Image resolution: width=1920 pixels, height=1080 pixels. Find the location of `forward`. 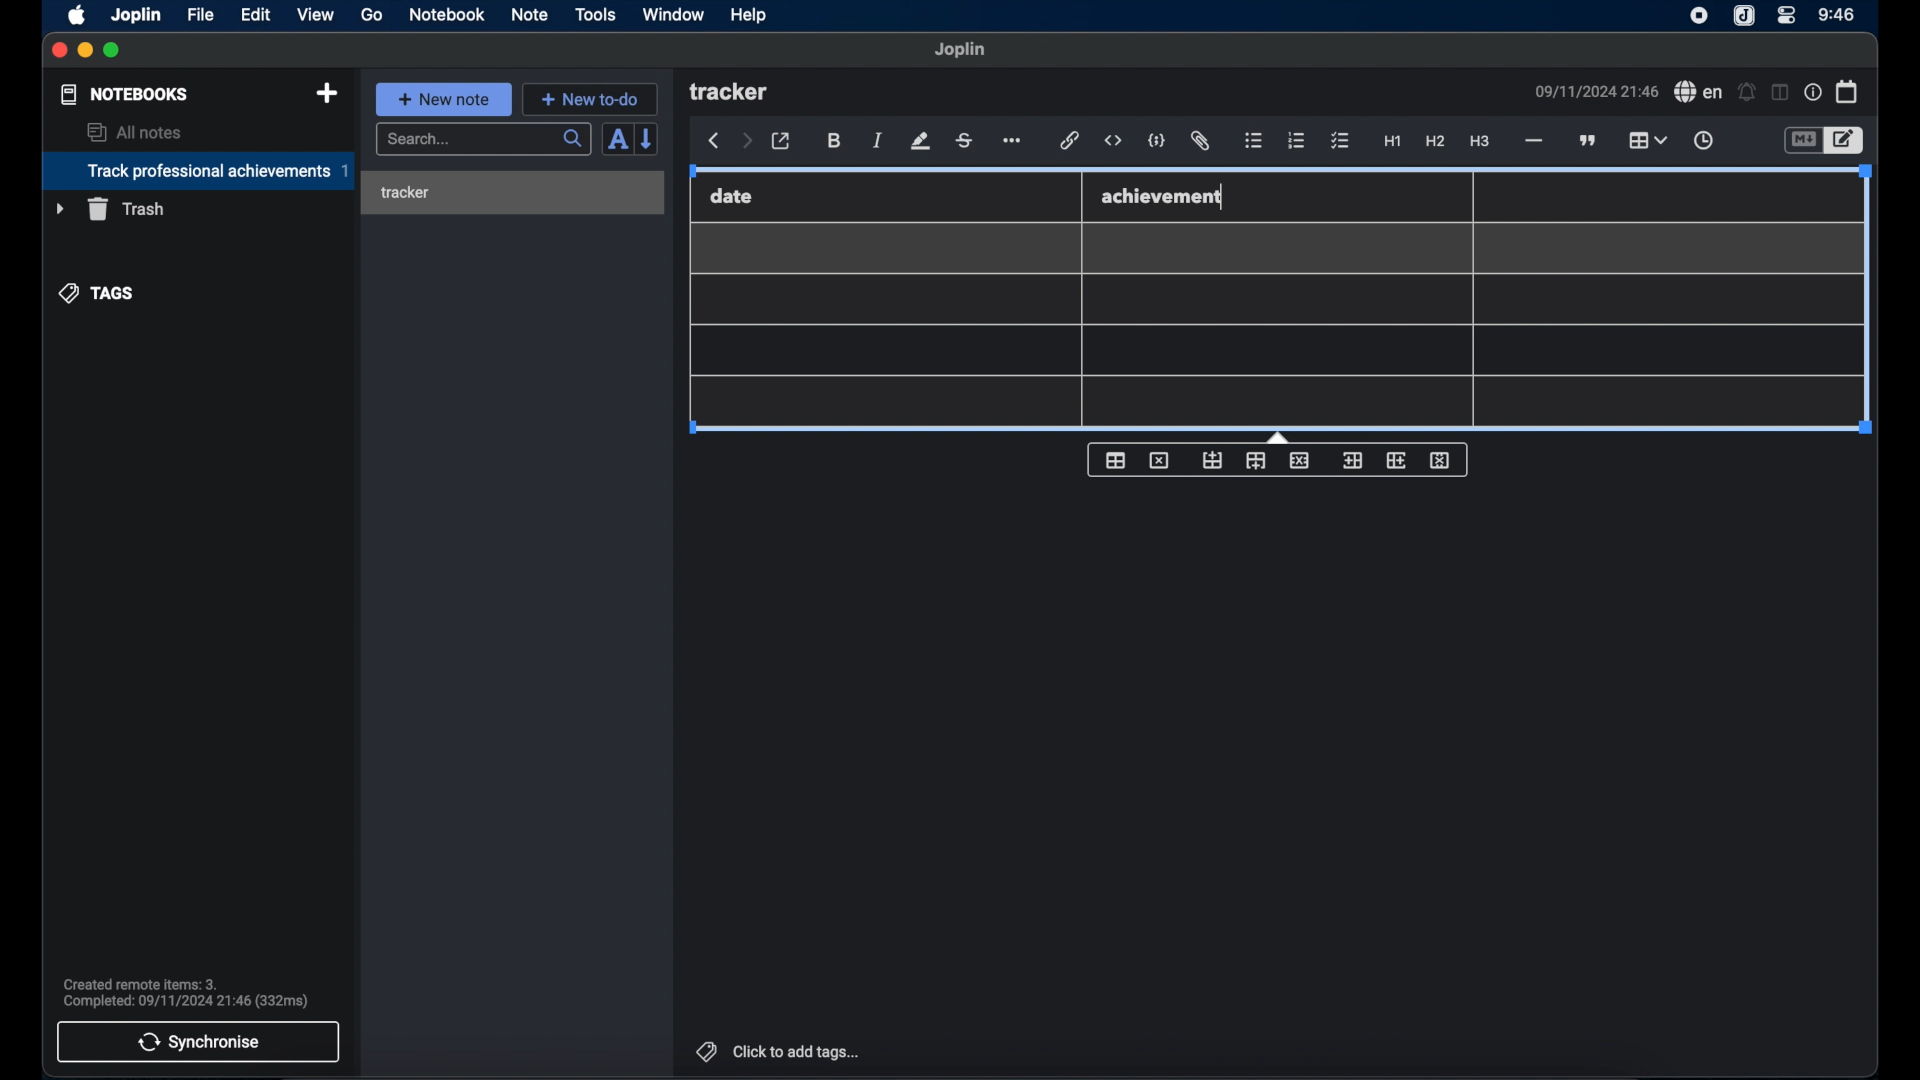

forward is located at coordinates (746, 142).